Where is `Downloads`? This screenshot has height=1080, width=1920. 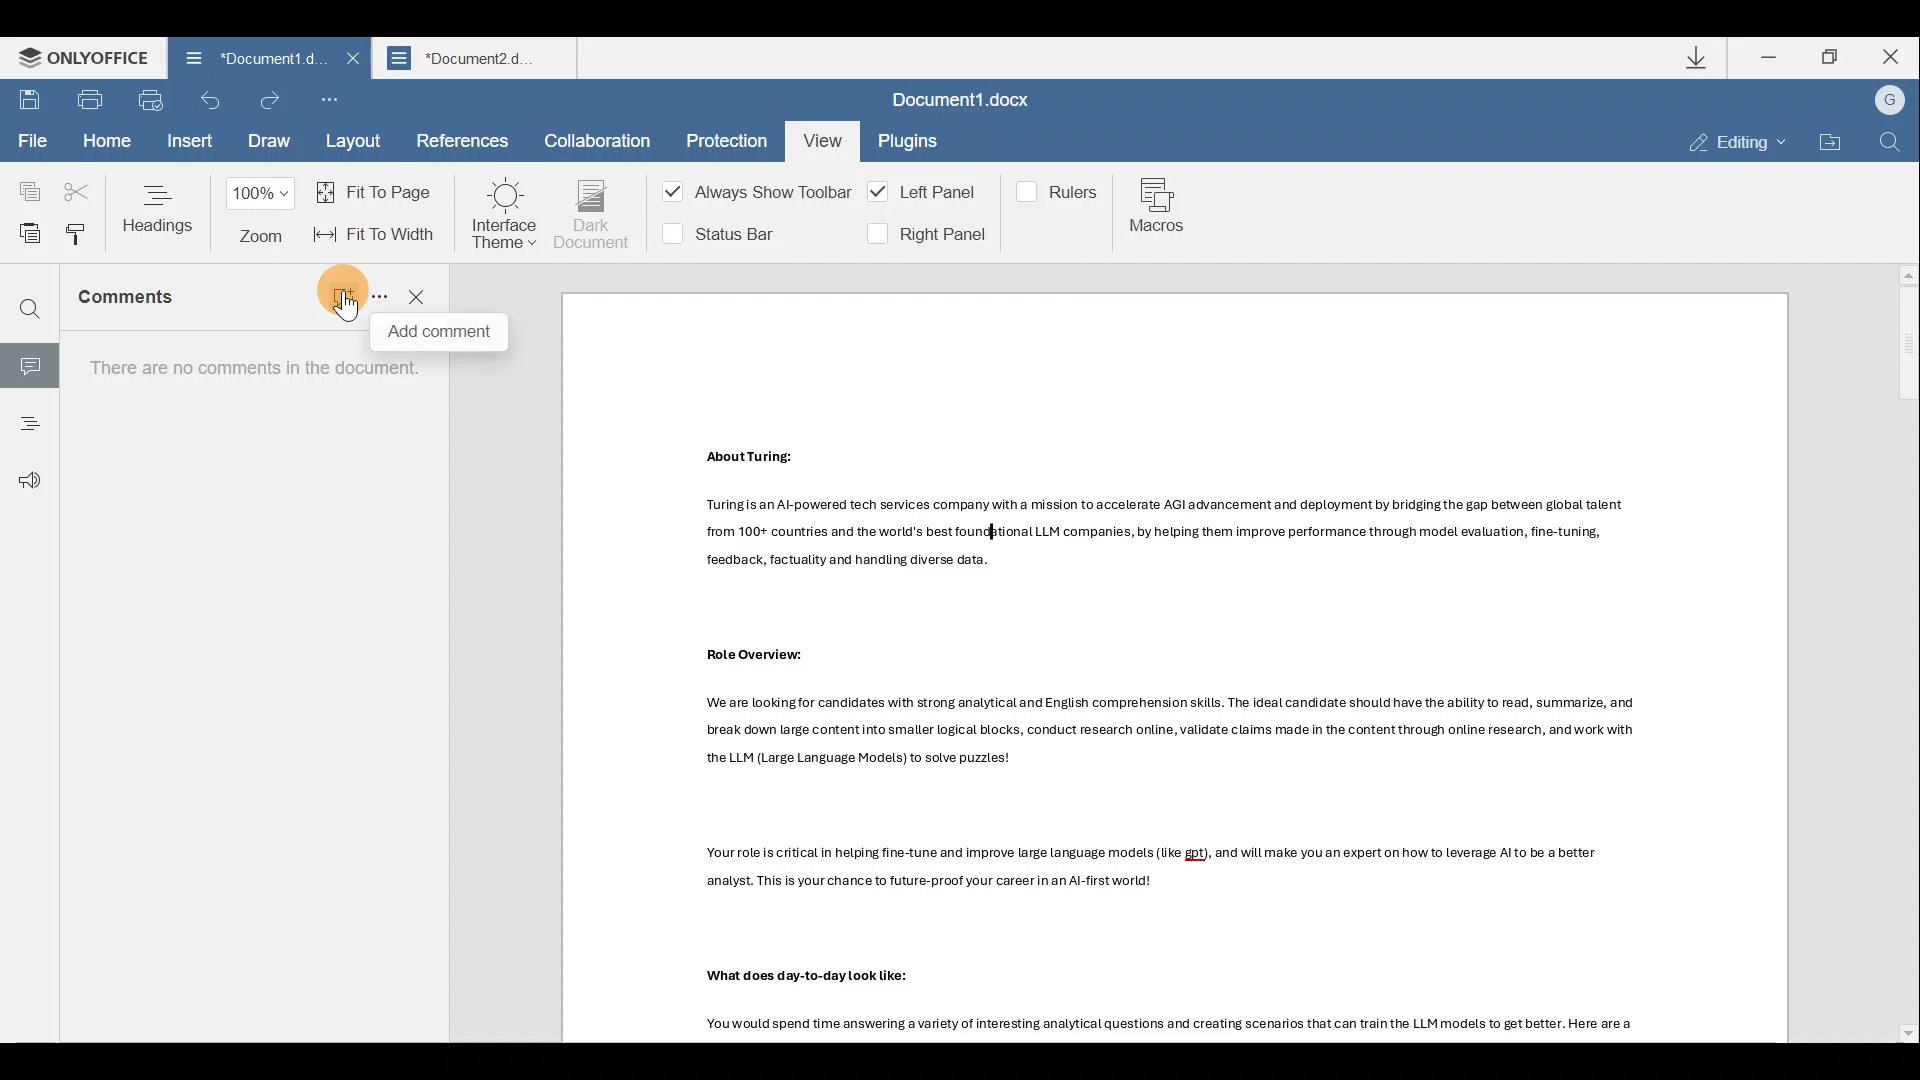
Downloads is located at coordinates (1699, 57).